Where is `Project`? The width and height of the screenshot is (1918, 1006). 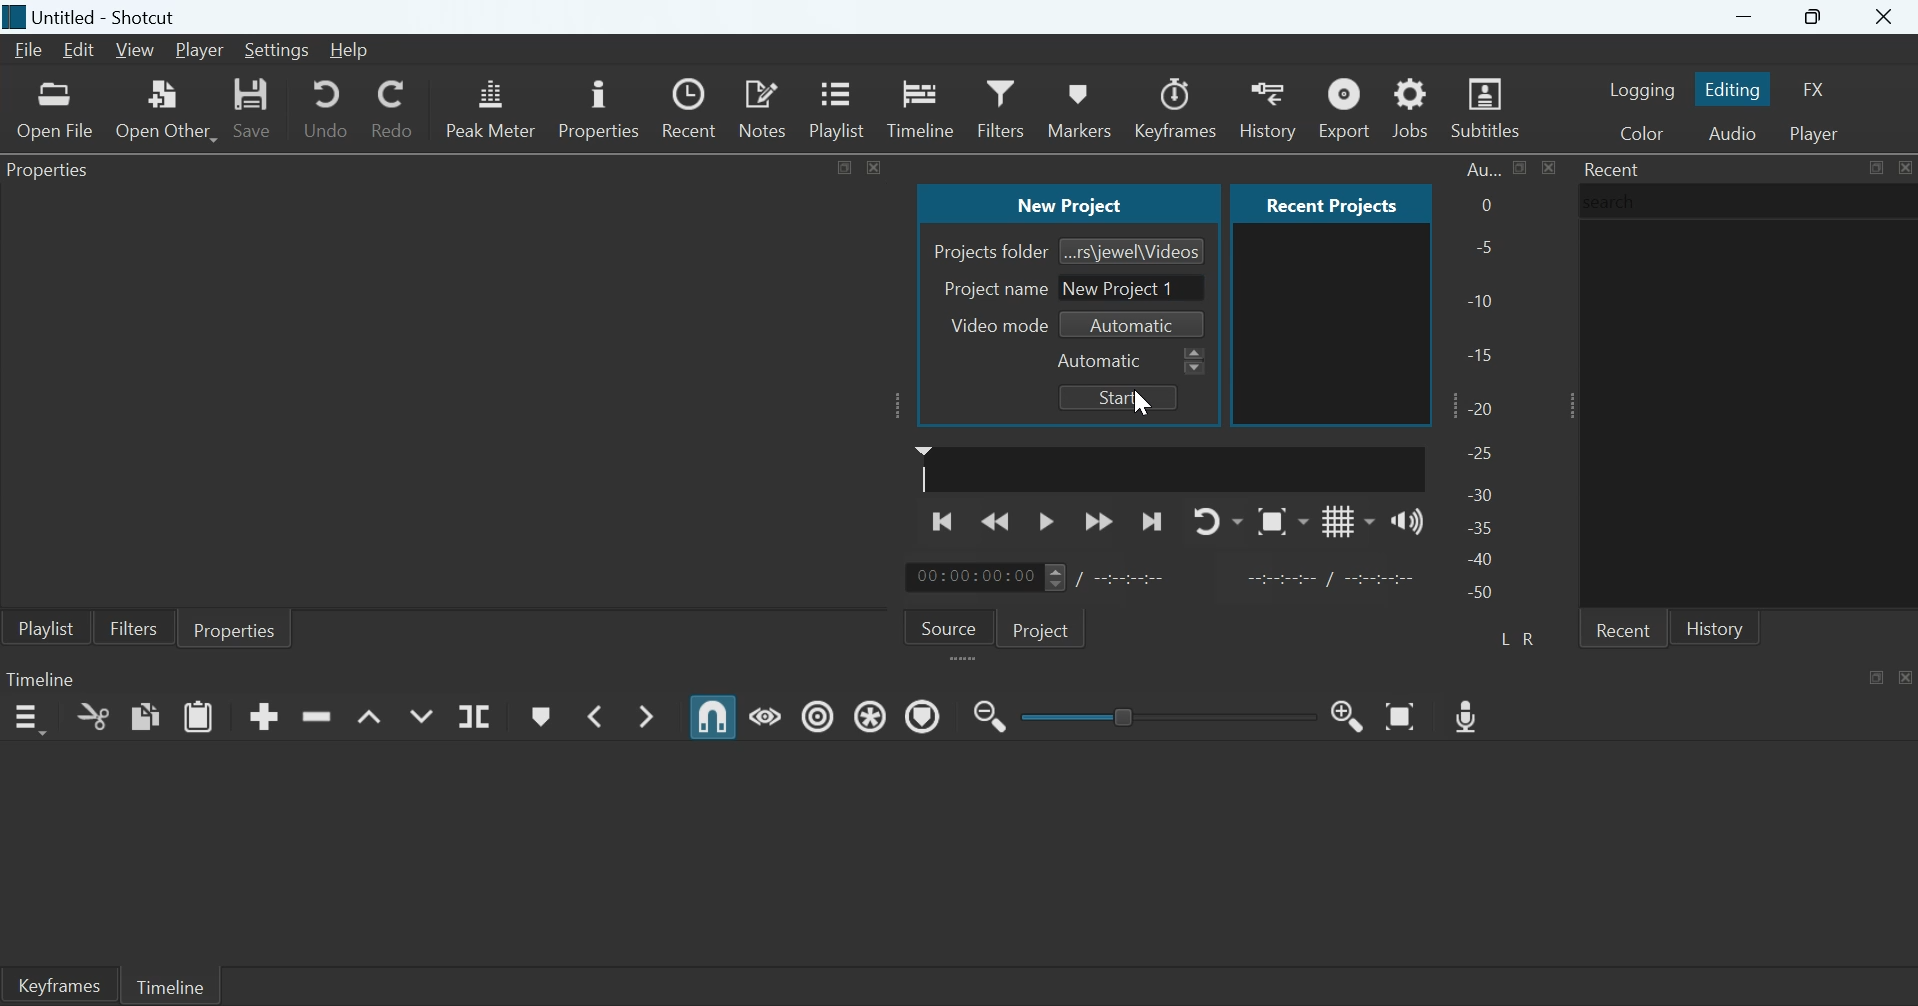 Project is located at coordinates (1044, 628).